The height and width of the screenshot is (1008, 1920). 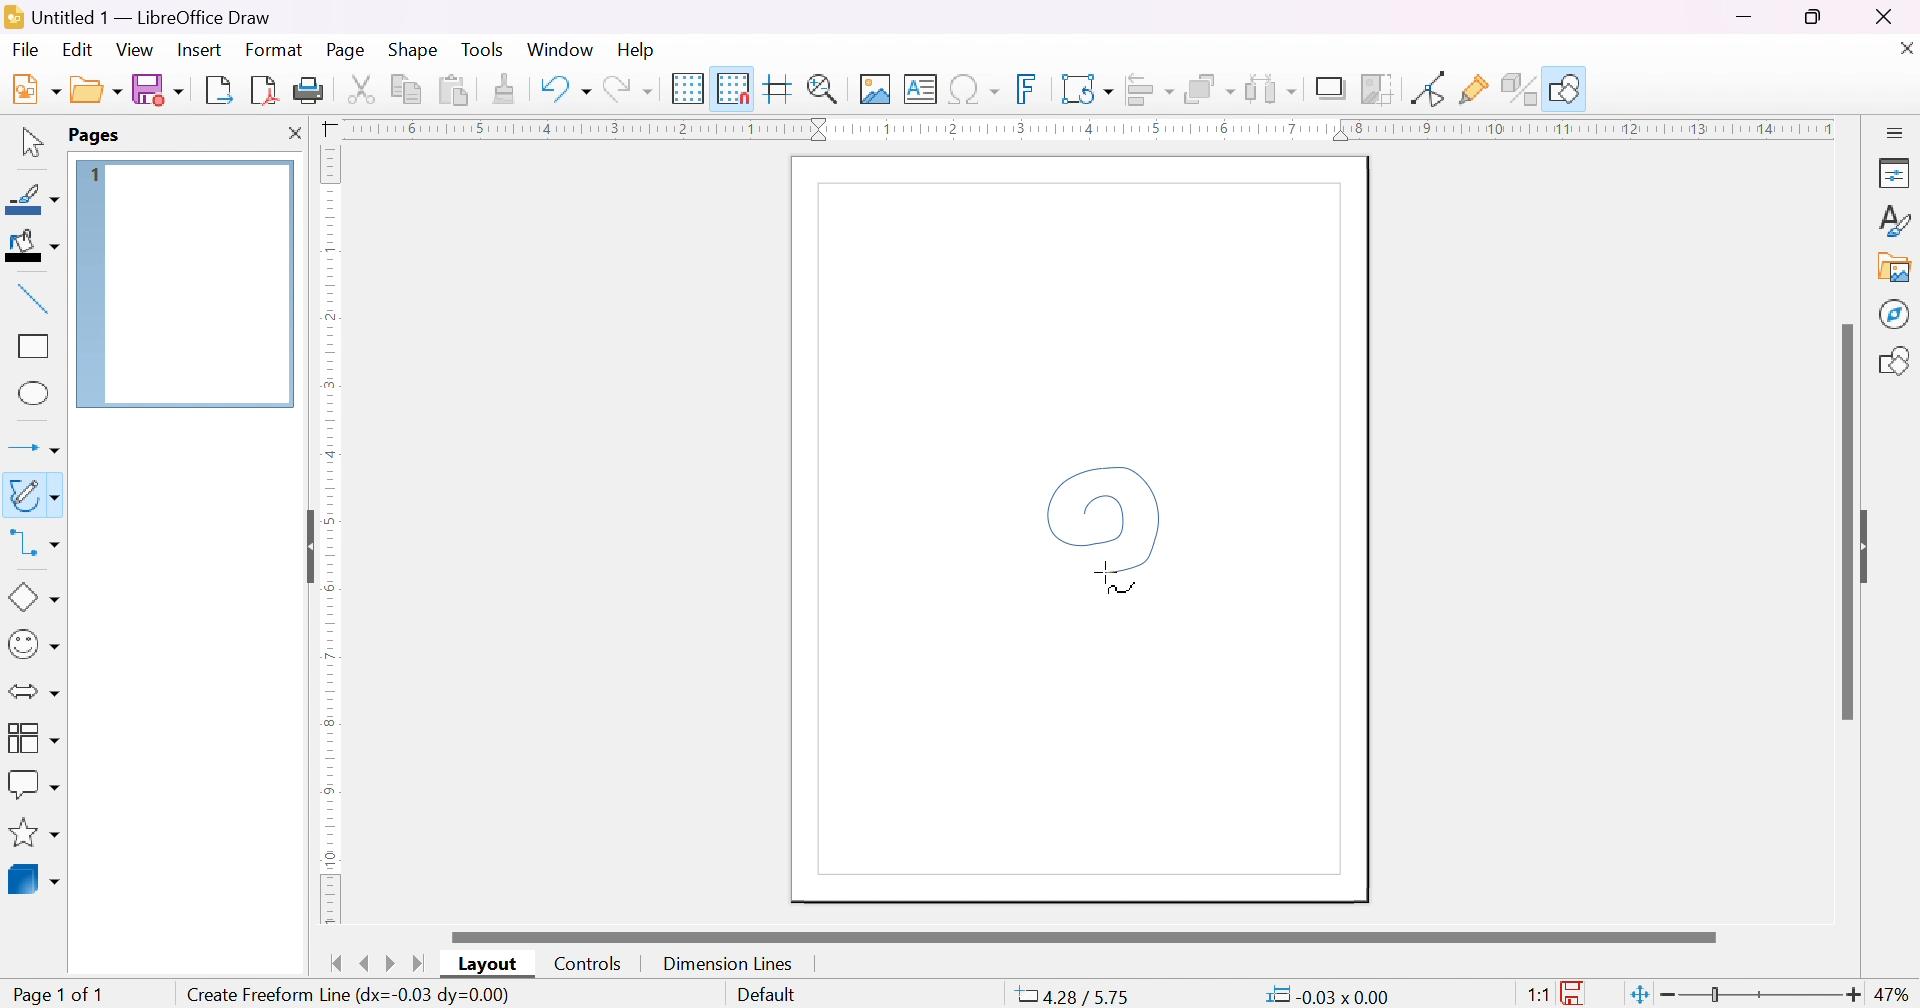 I want to click on slide master name. Right-click for list or click for dialog., so click(x=766, y=997).